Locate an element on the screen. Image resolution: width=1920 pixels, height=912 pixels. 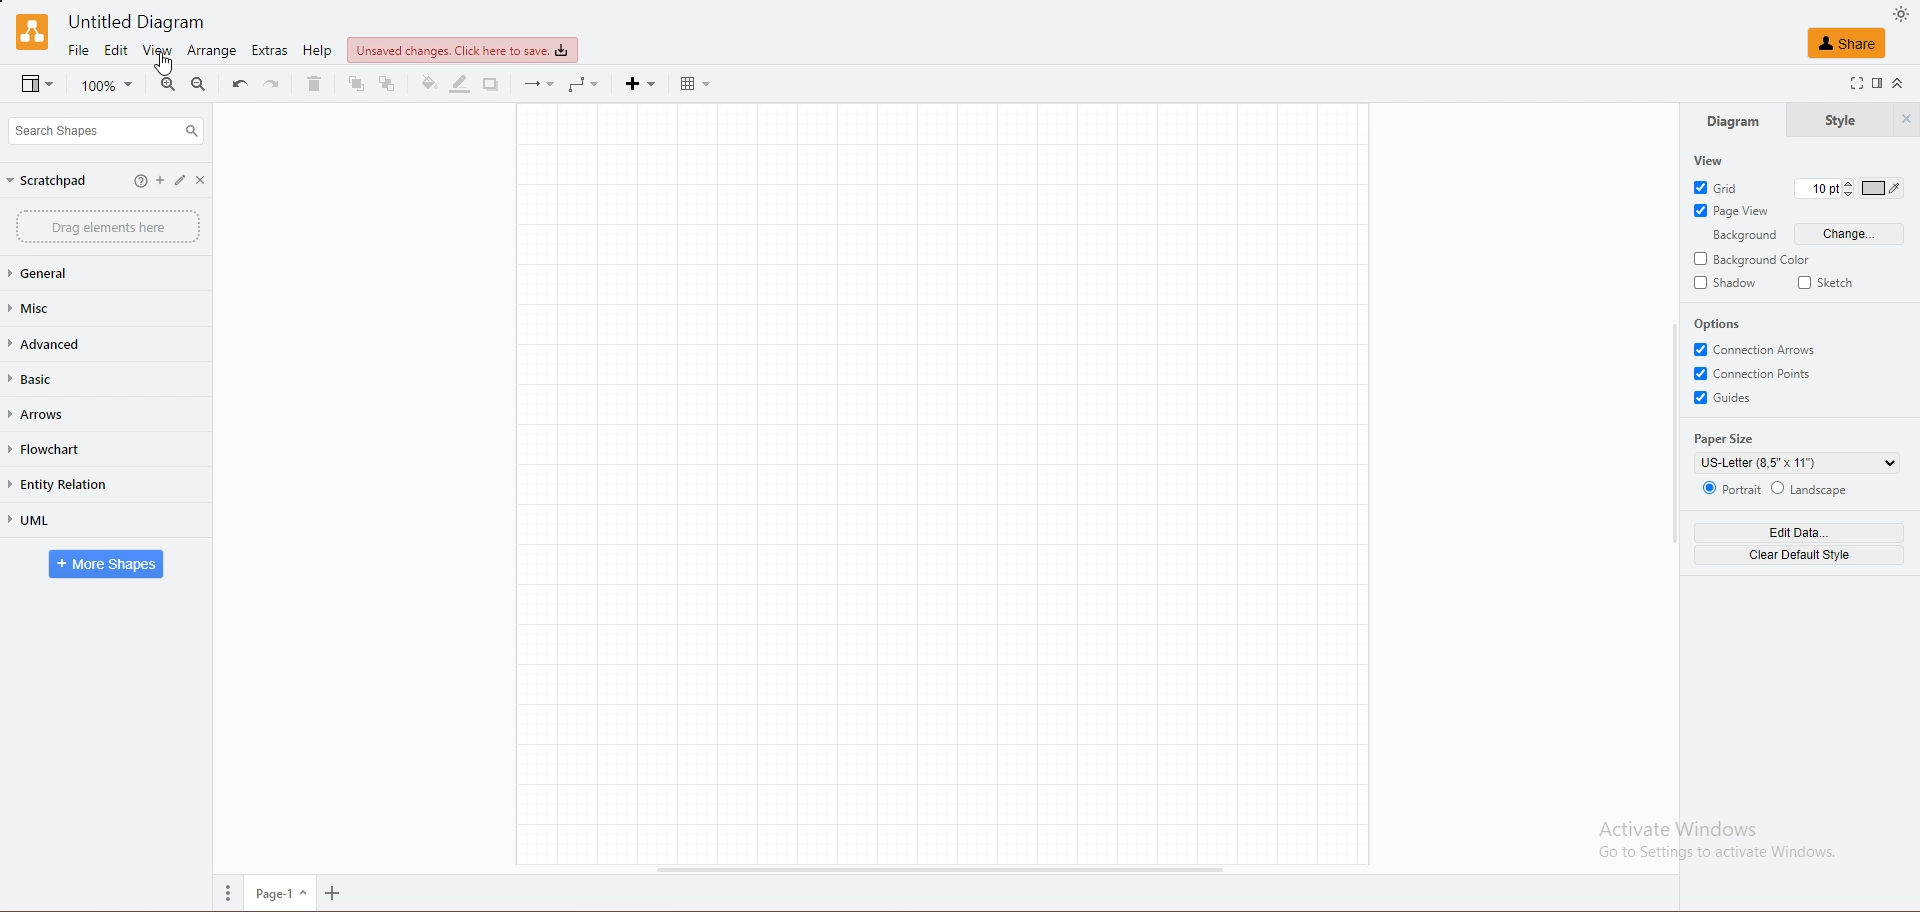
flowchart is located at coordinates (65, 448).